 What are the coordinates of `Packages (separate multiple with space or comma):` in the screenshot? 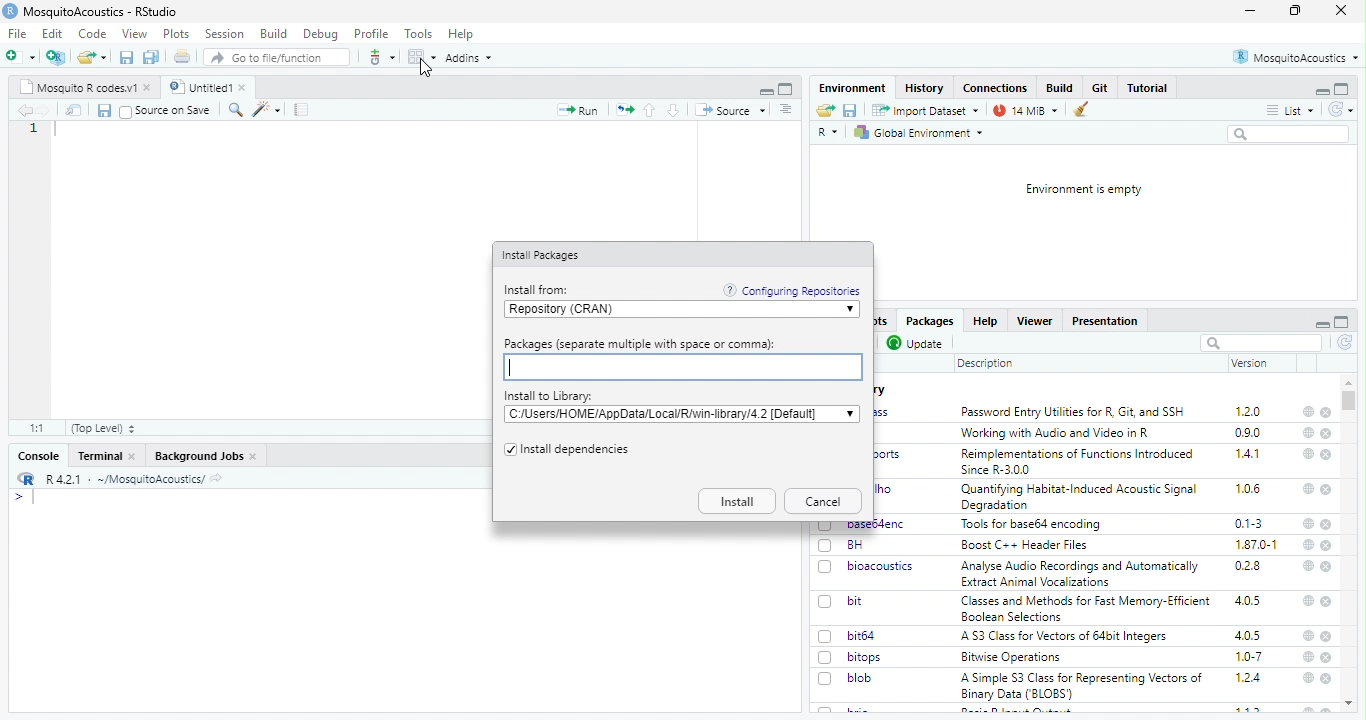 It's located at (681, 368).